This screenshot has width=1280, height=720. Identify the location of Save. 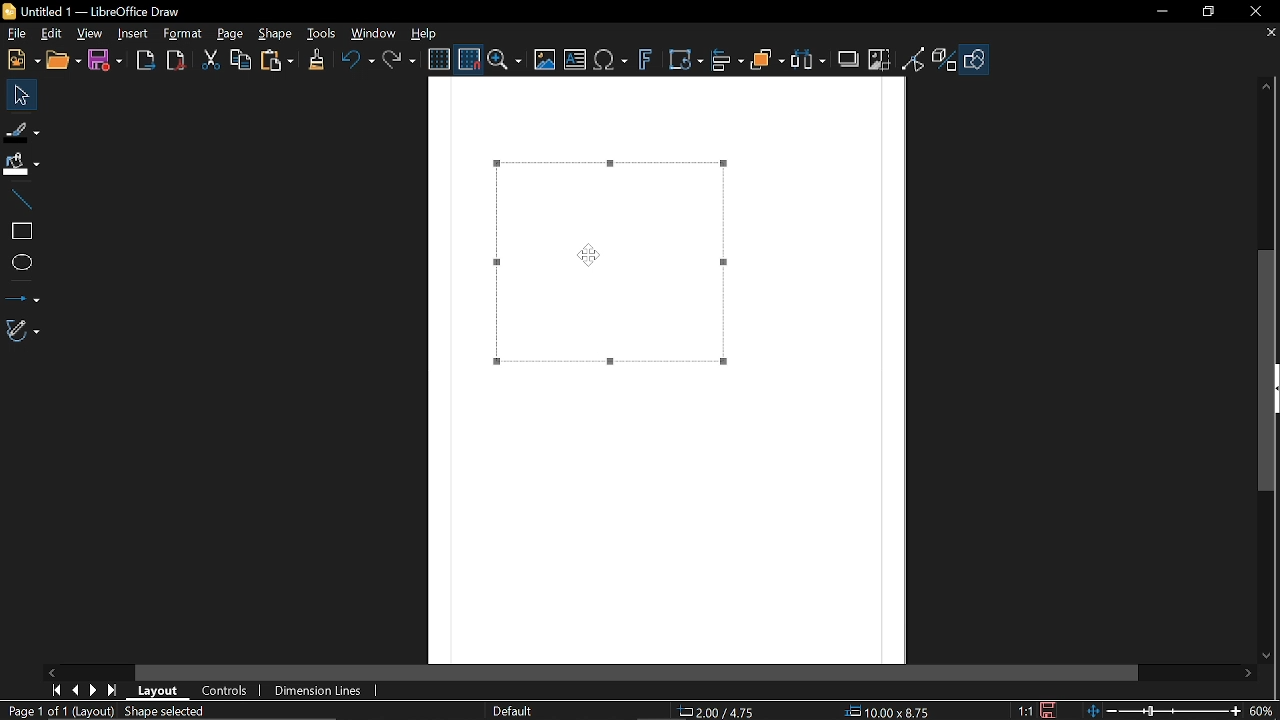
(103, 61).